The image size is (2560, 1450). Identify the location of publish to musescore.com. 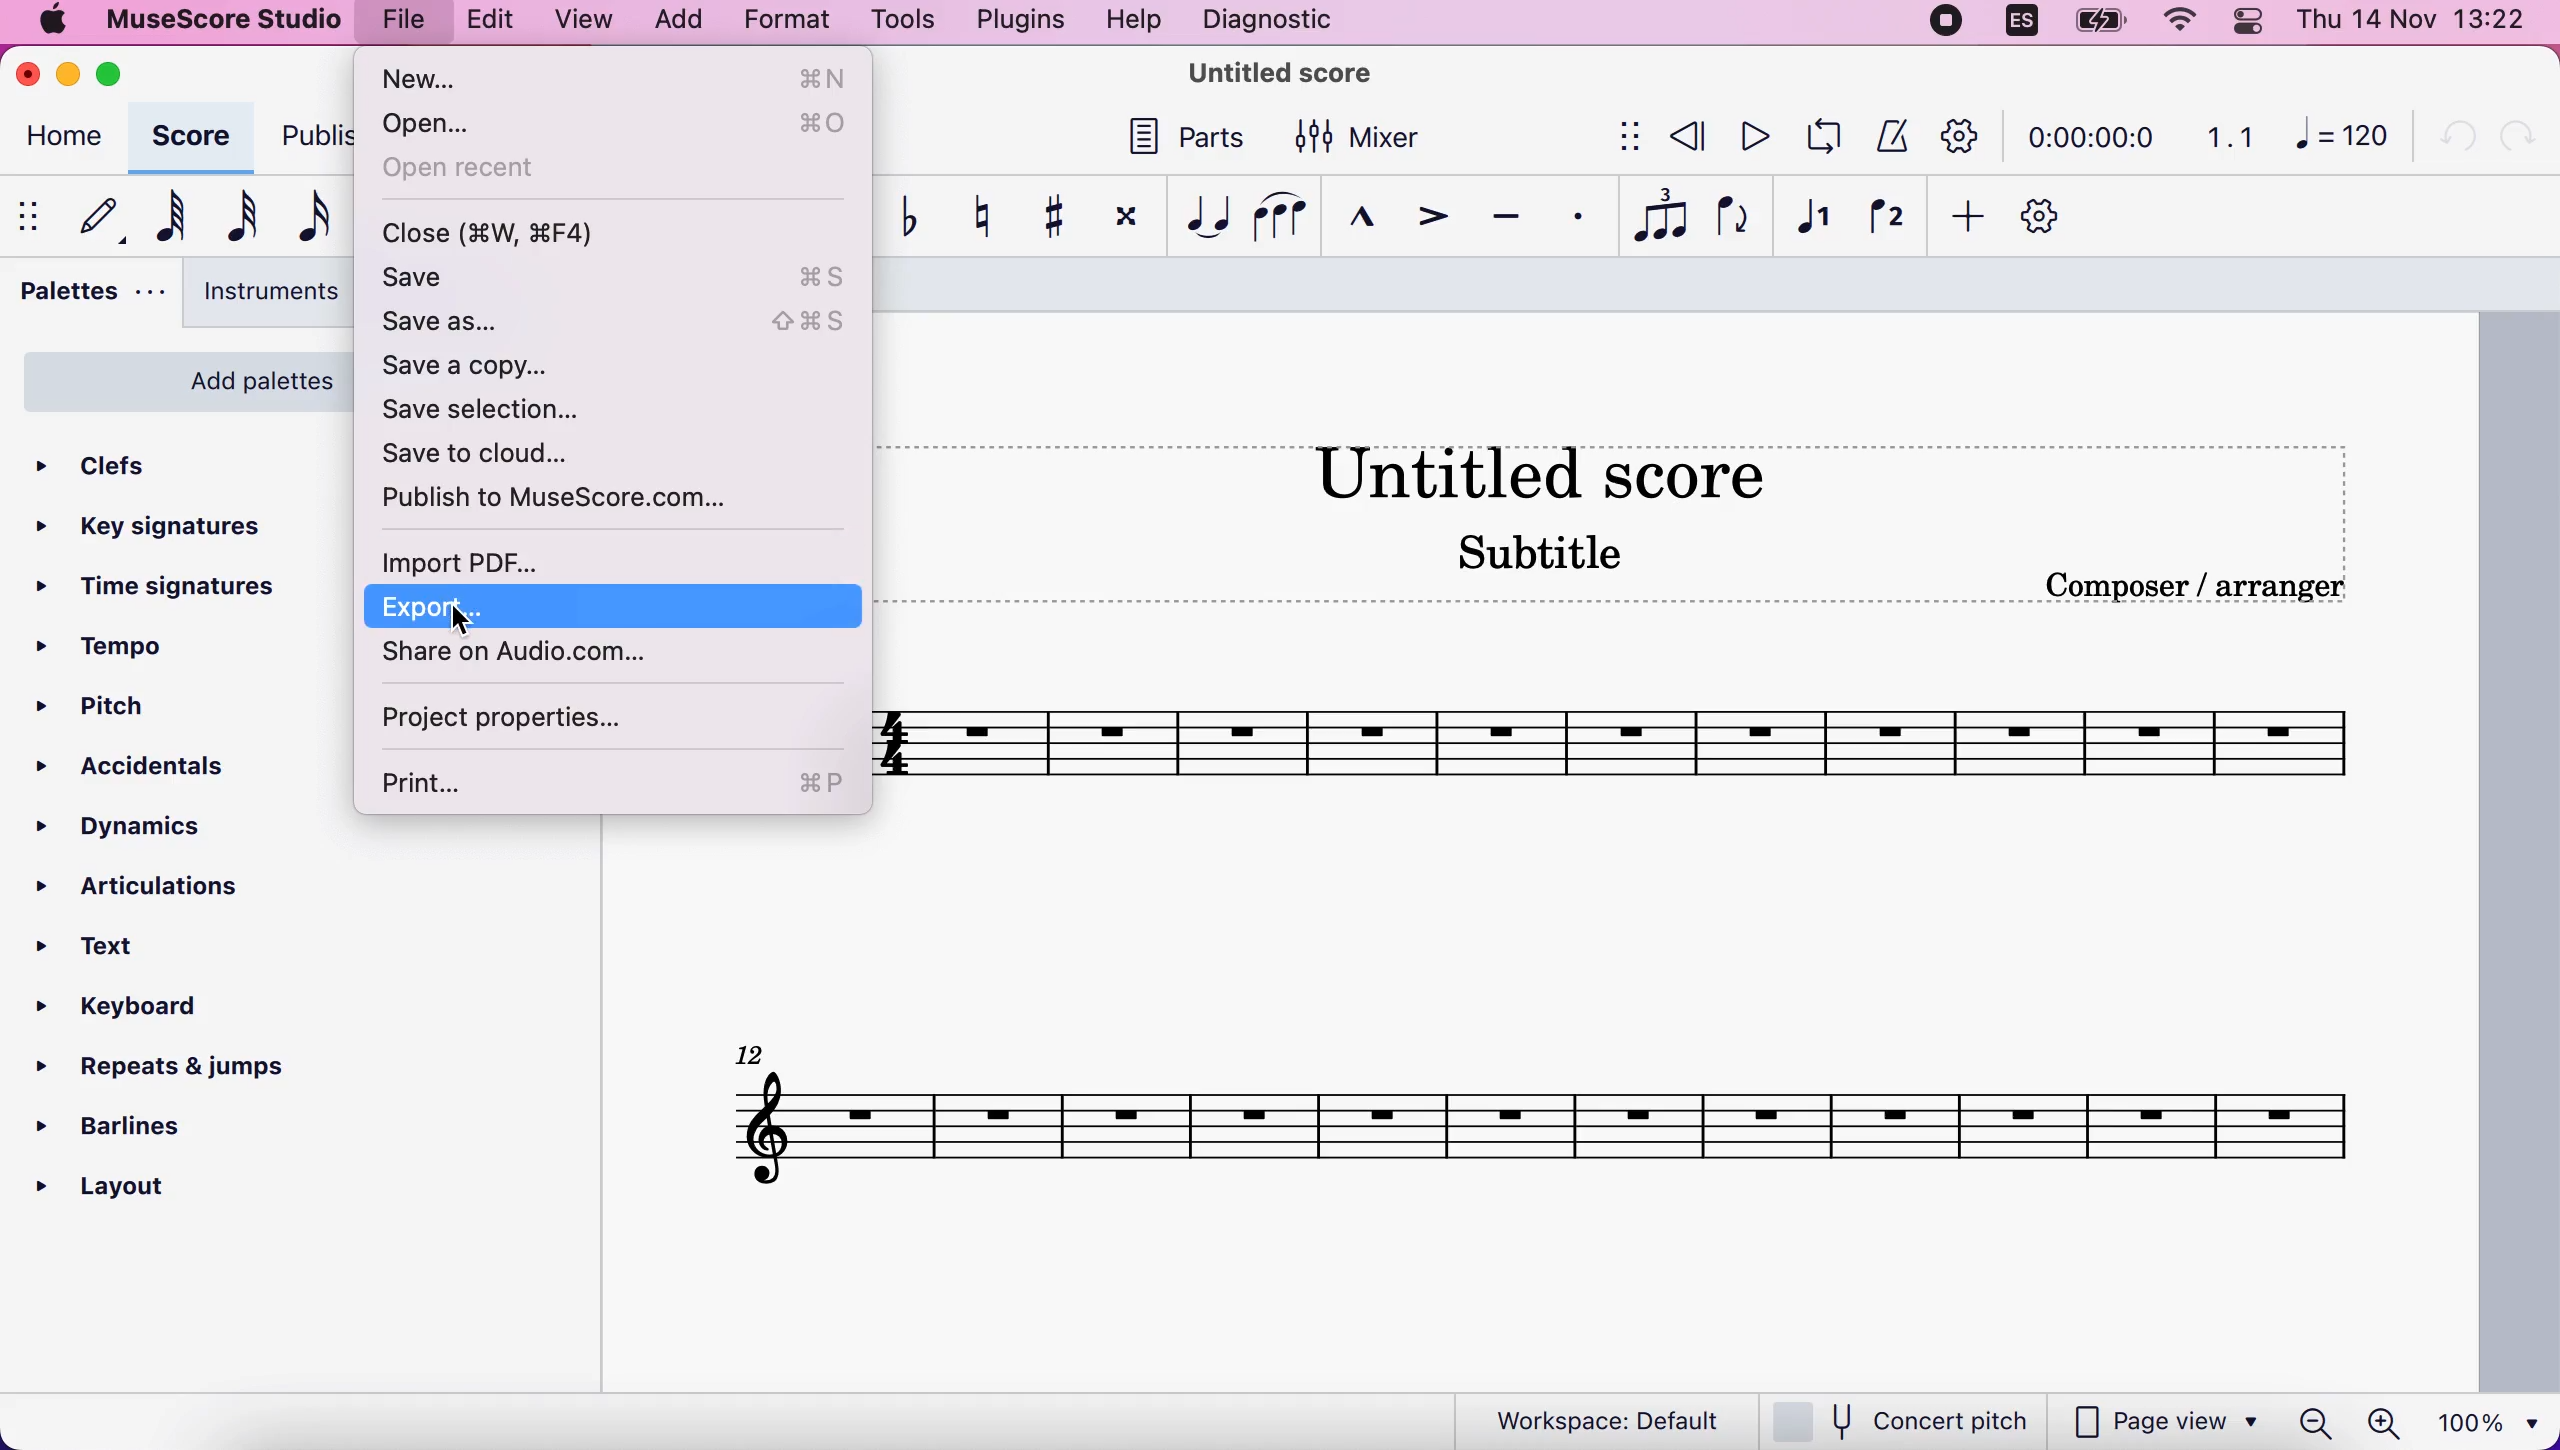
(595, 503).